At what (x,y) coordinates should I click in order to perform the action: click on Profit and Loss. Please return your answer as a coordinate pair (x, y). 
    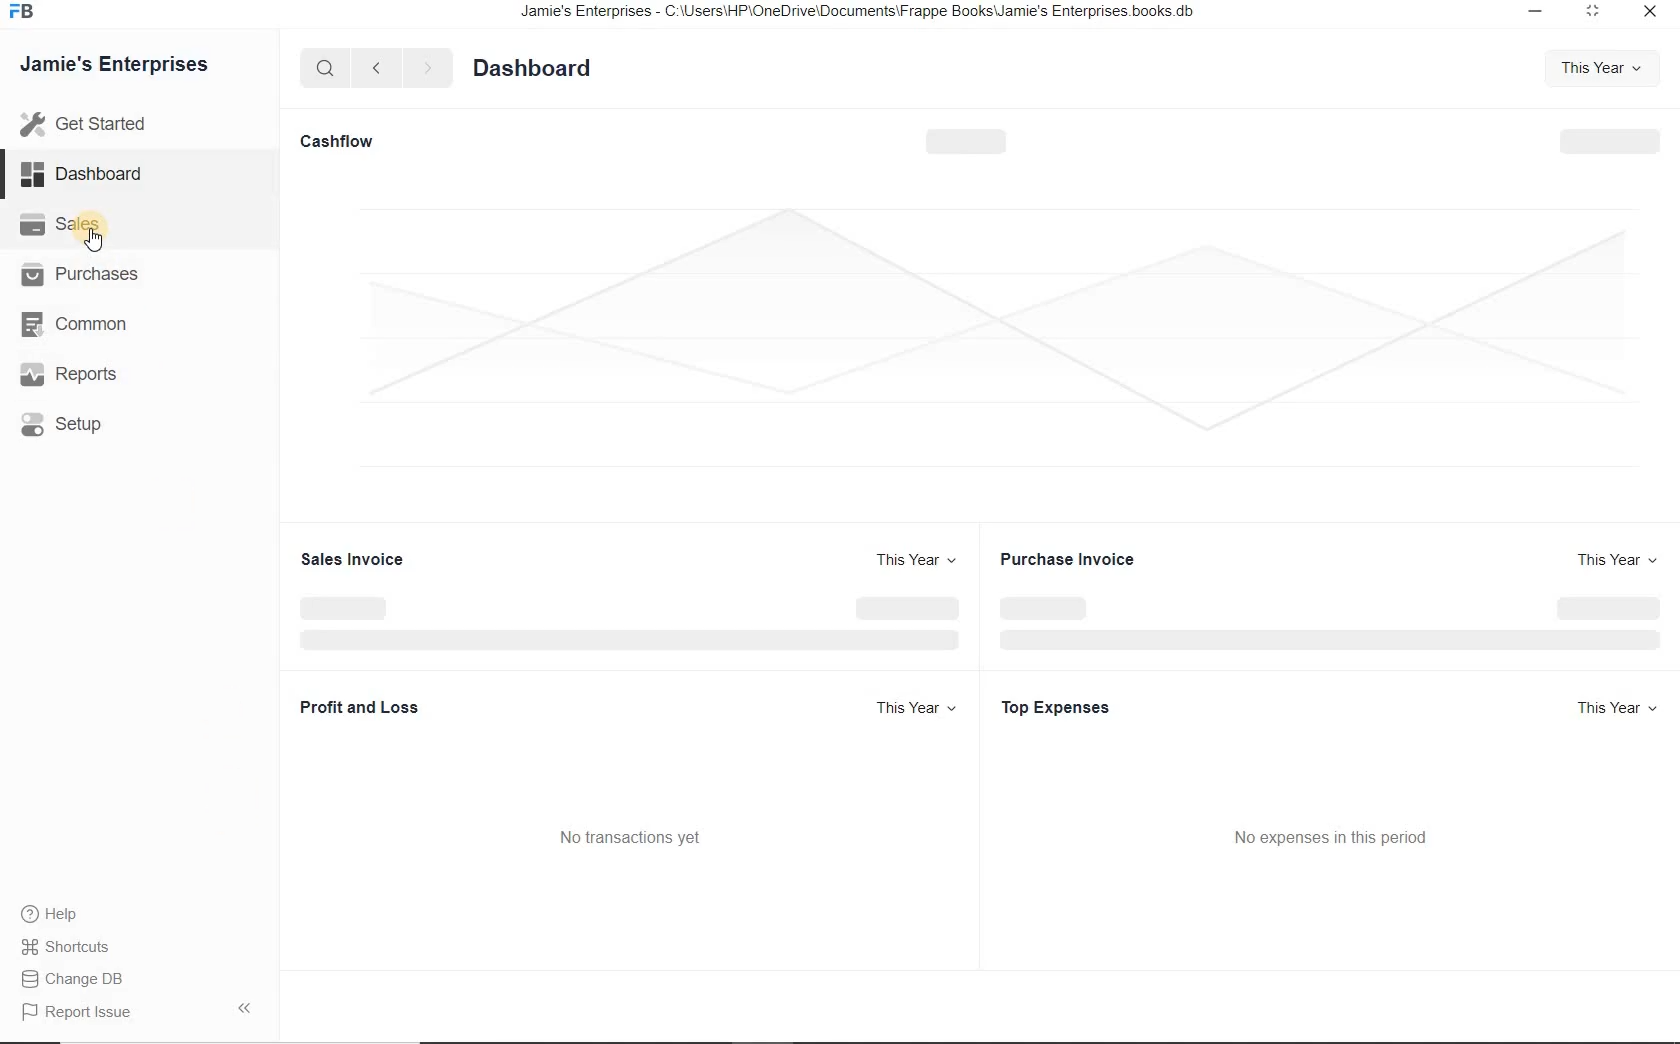
    Looking at the image, I should click on (352, 709).